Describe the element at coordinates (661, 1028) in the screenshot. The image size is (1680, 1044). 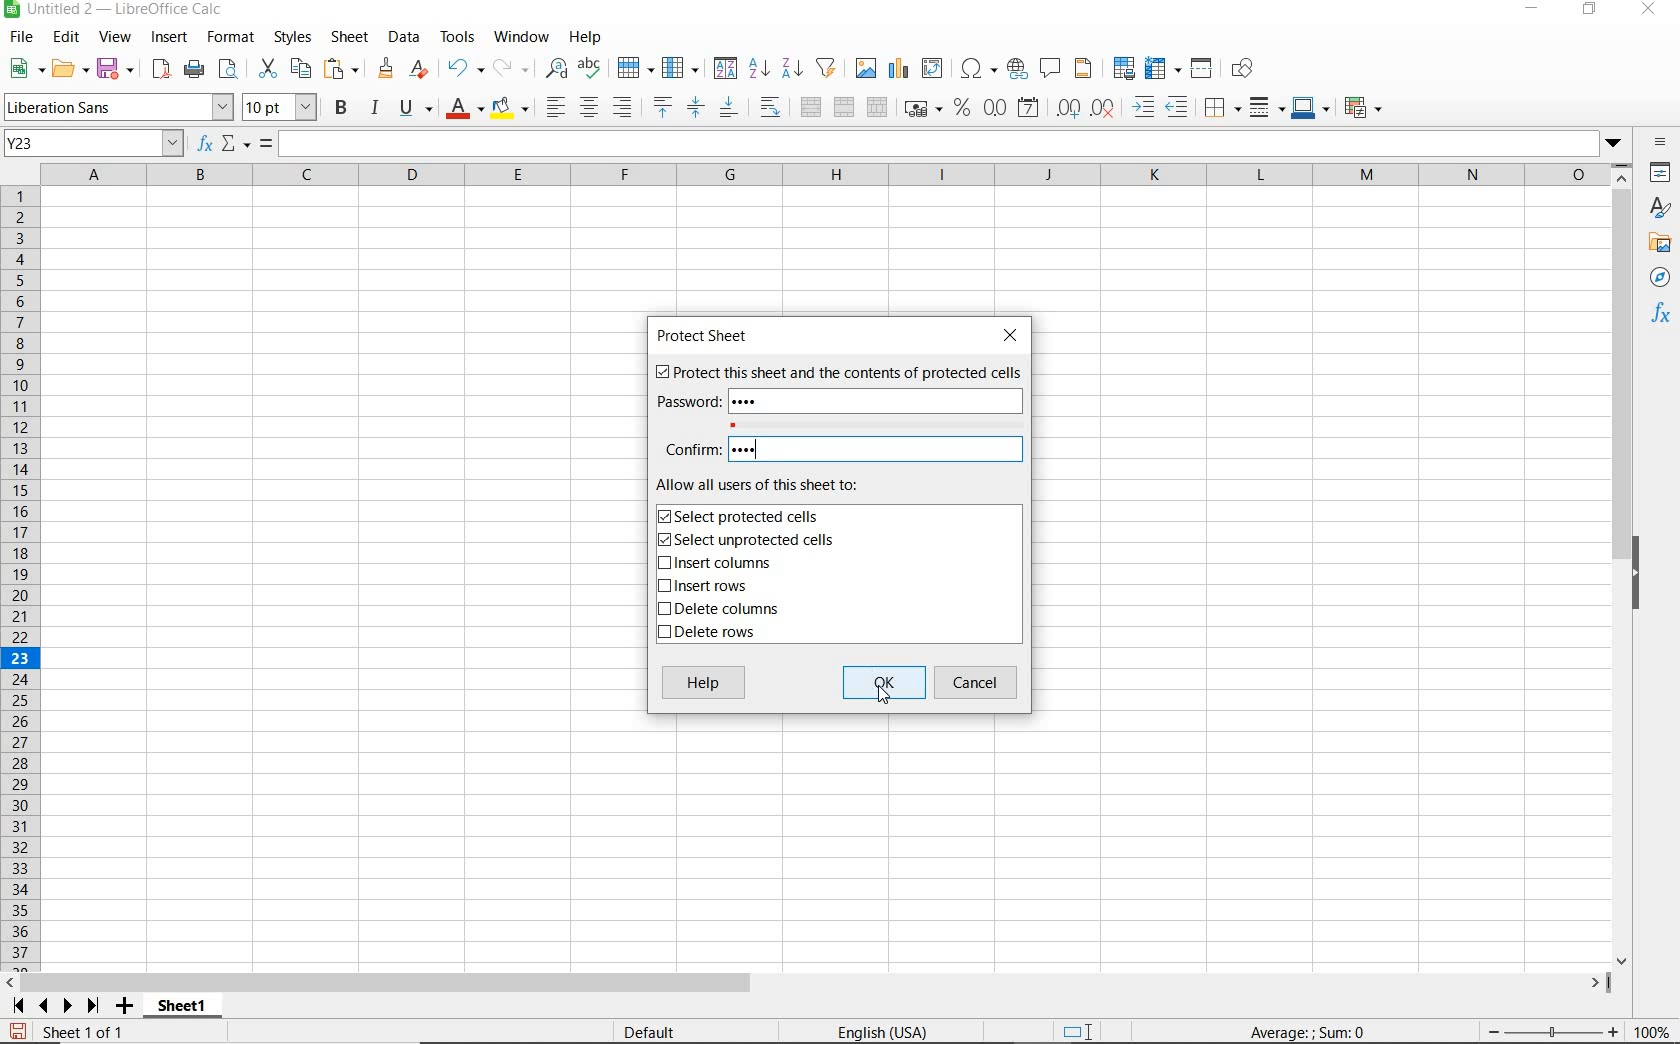
I see `Default` at that location.